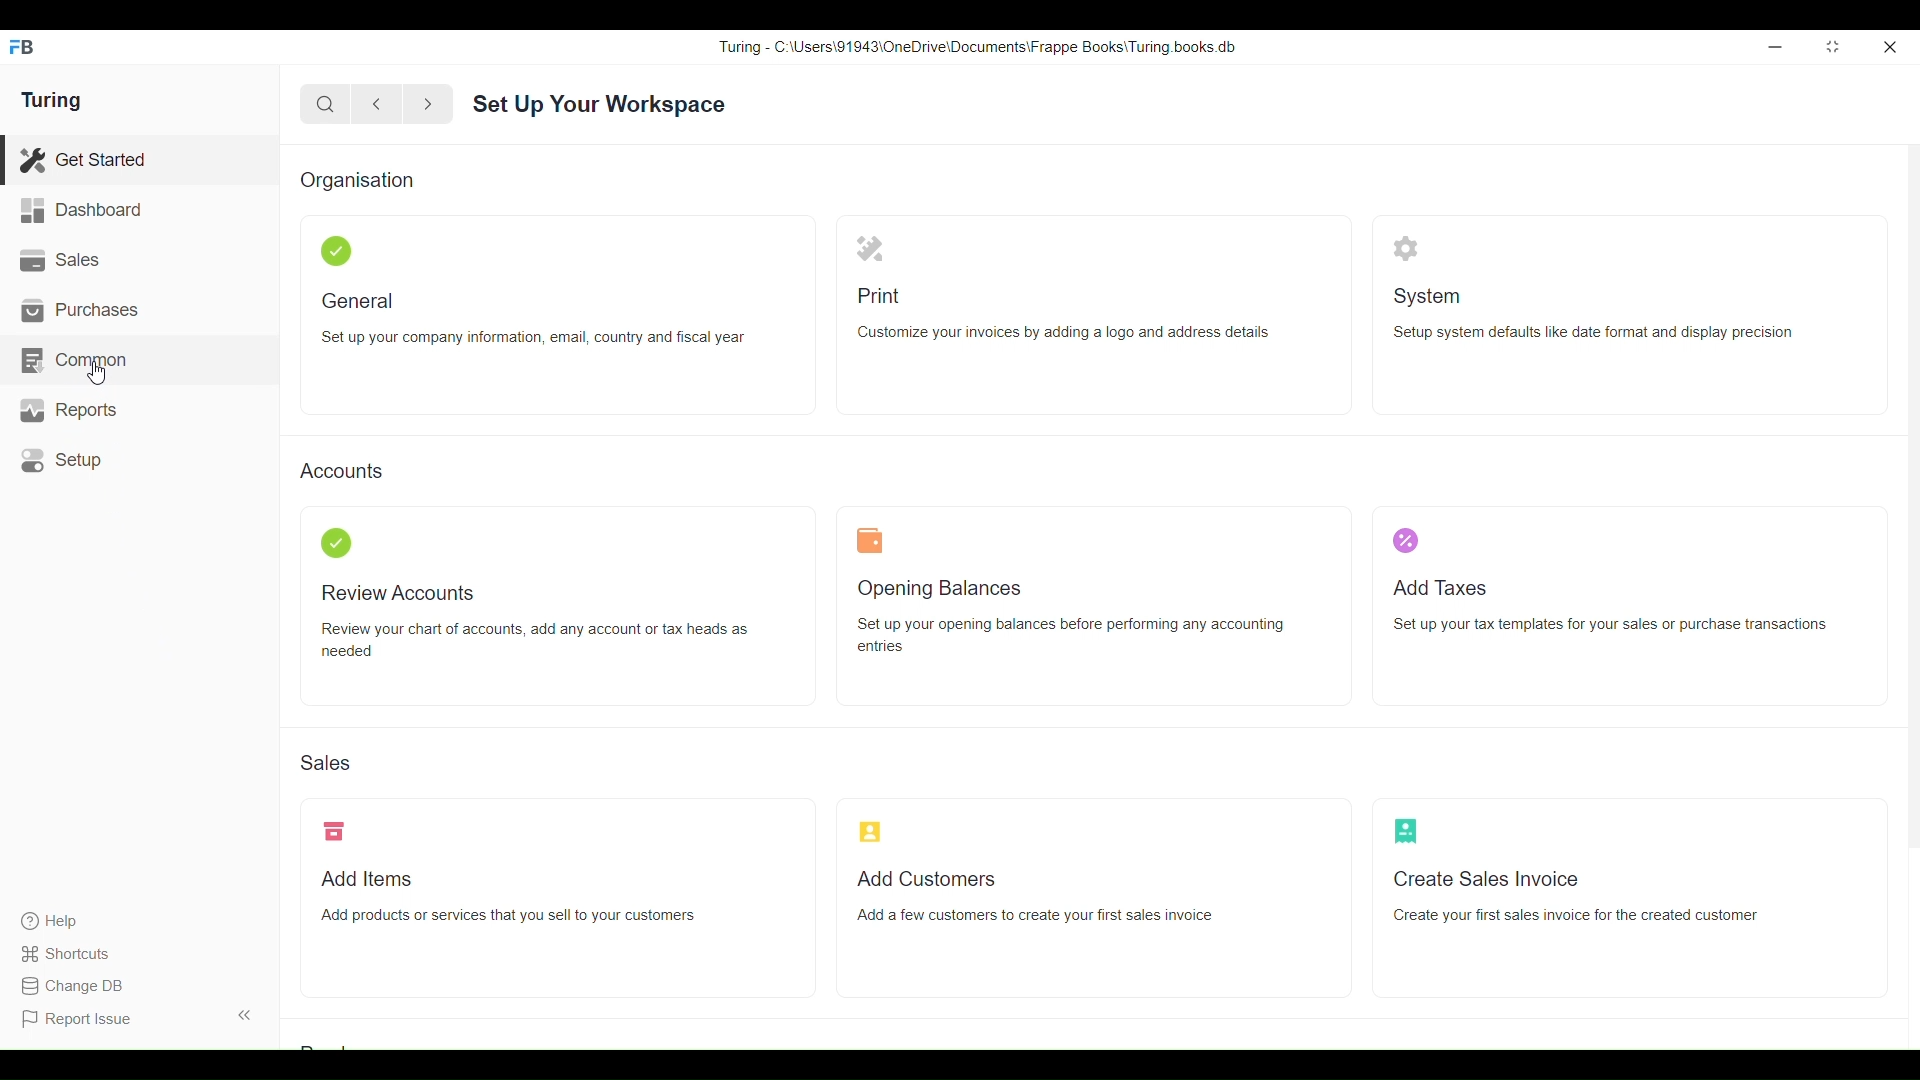 The height and width of the screenshot is (1080, 1920). Describe the element at coordinates (77, 1019) in the screenshot. I see `Report Issue` at that location.